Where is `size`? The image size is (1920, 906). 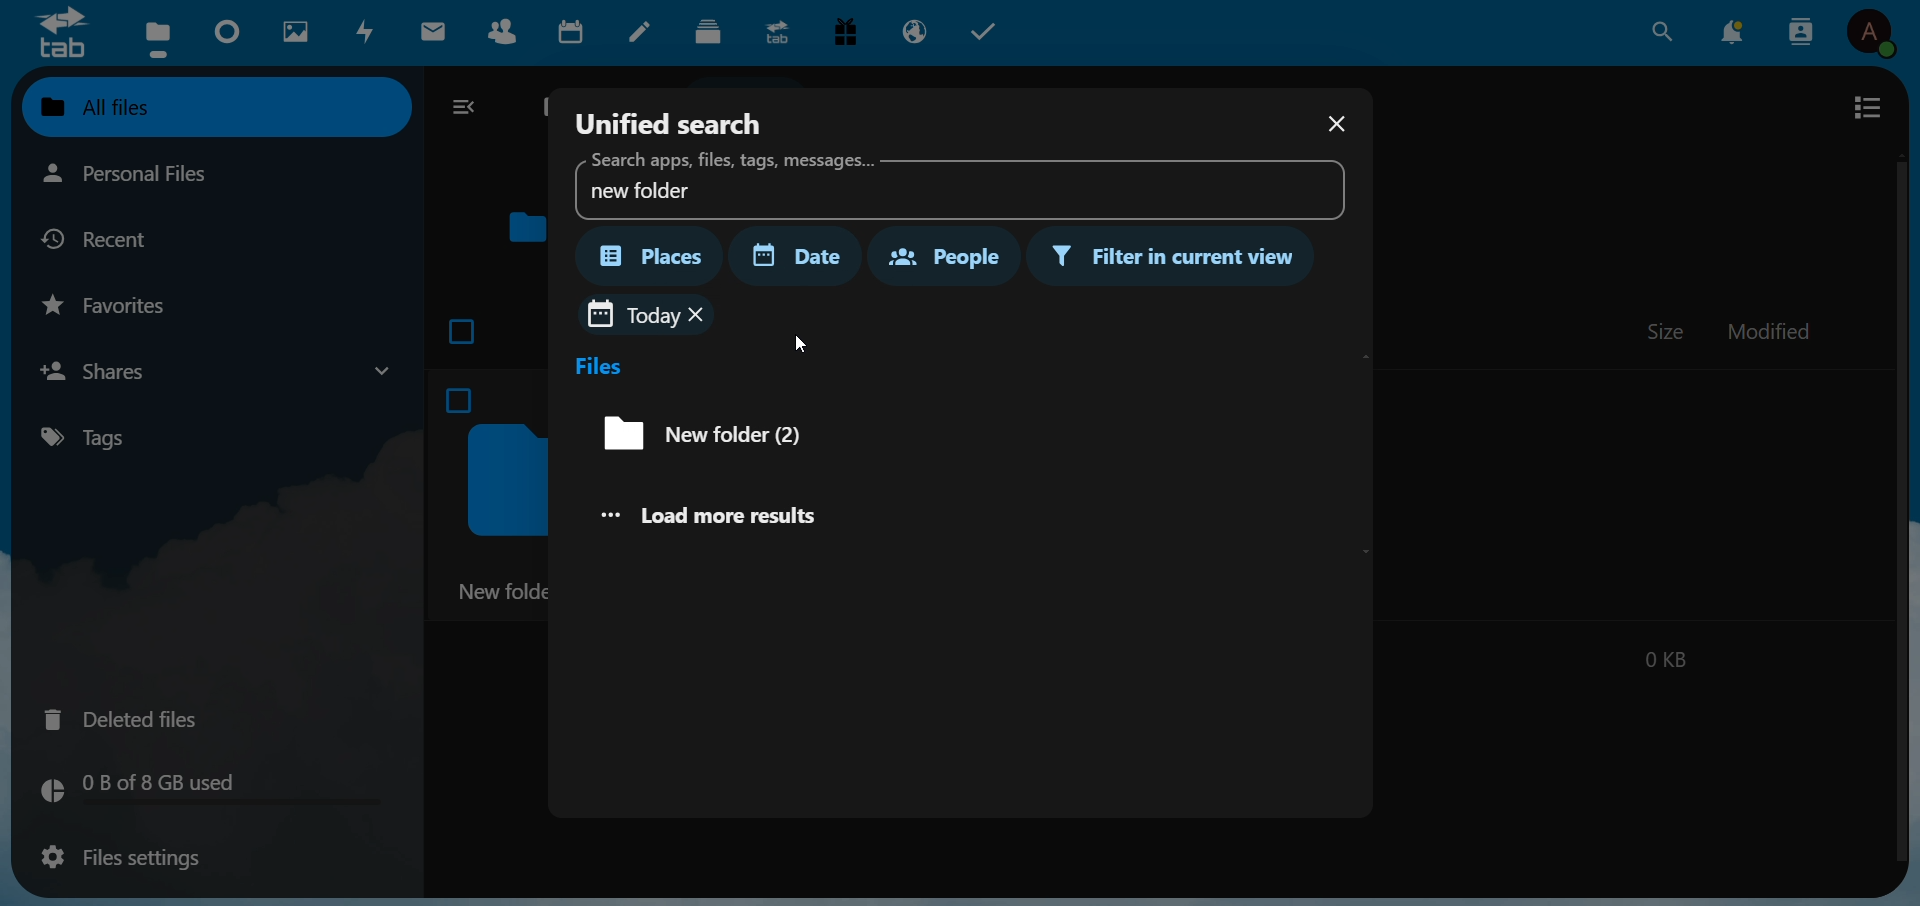
size is located at coordinates (1667, 331).